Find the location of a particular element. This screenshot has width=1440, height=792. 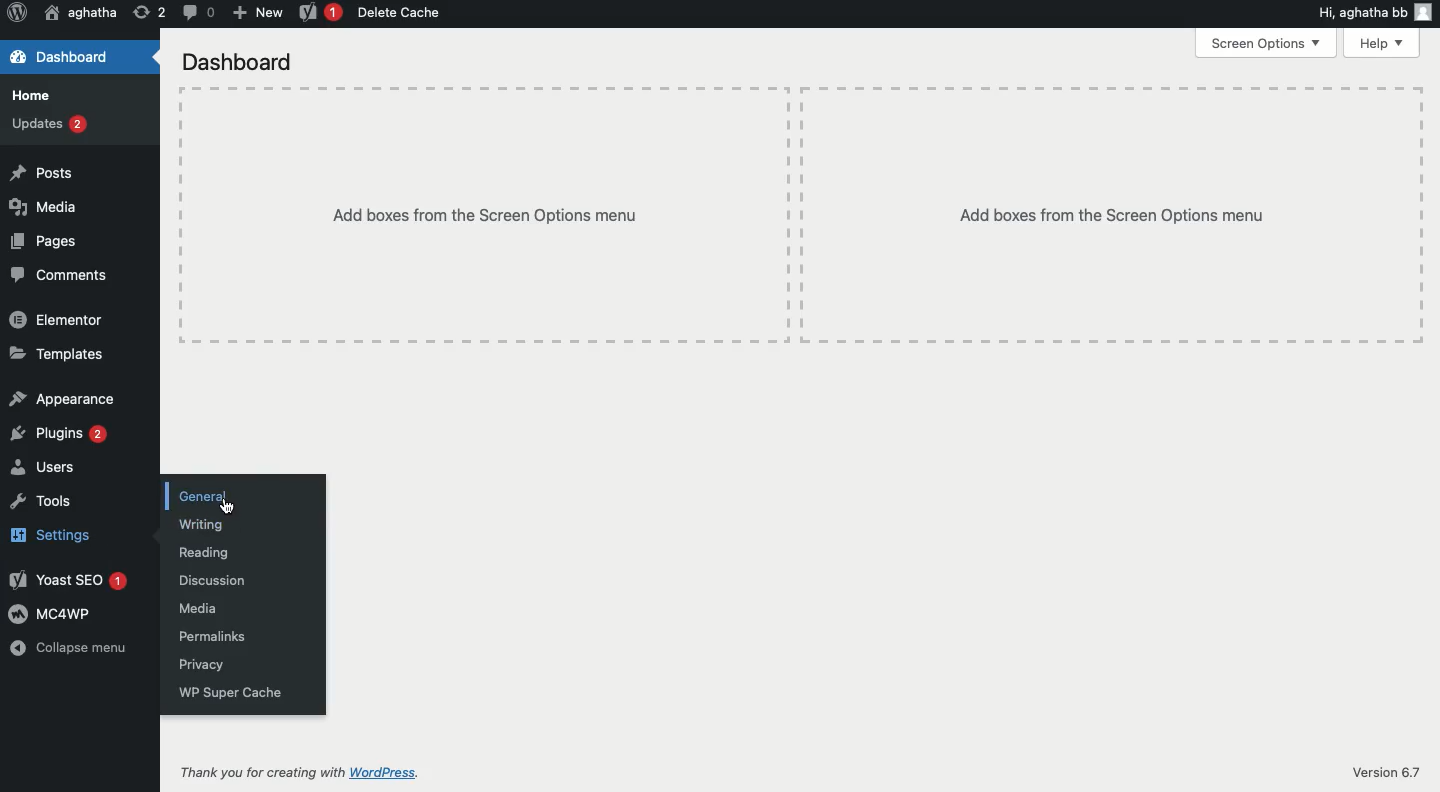

Templates is located at coordinates (58, 355).